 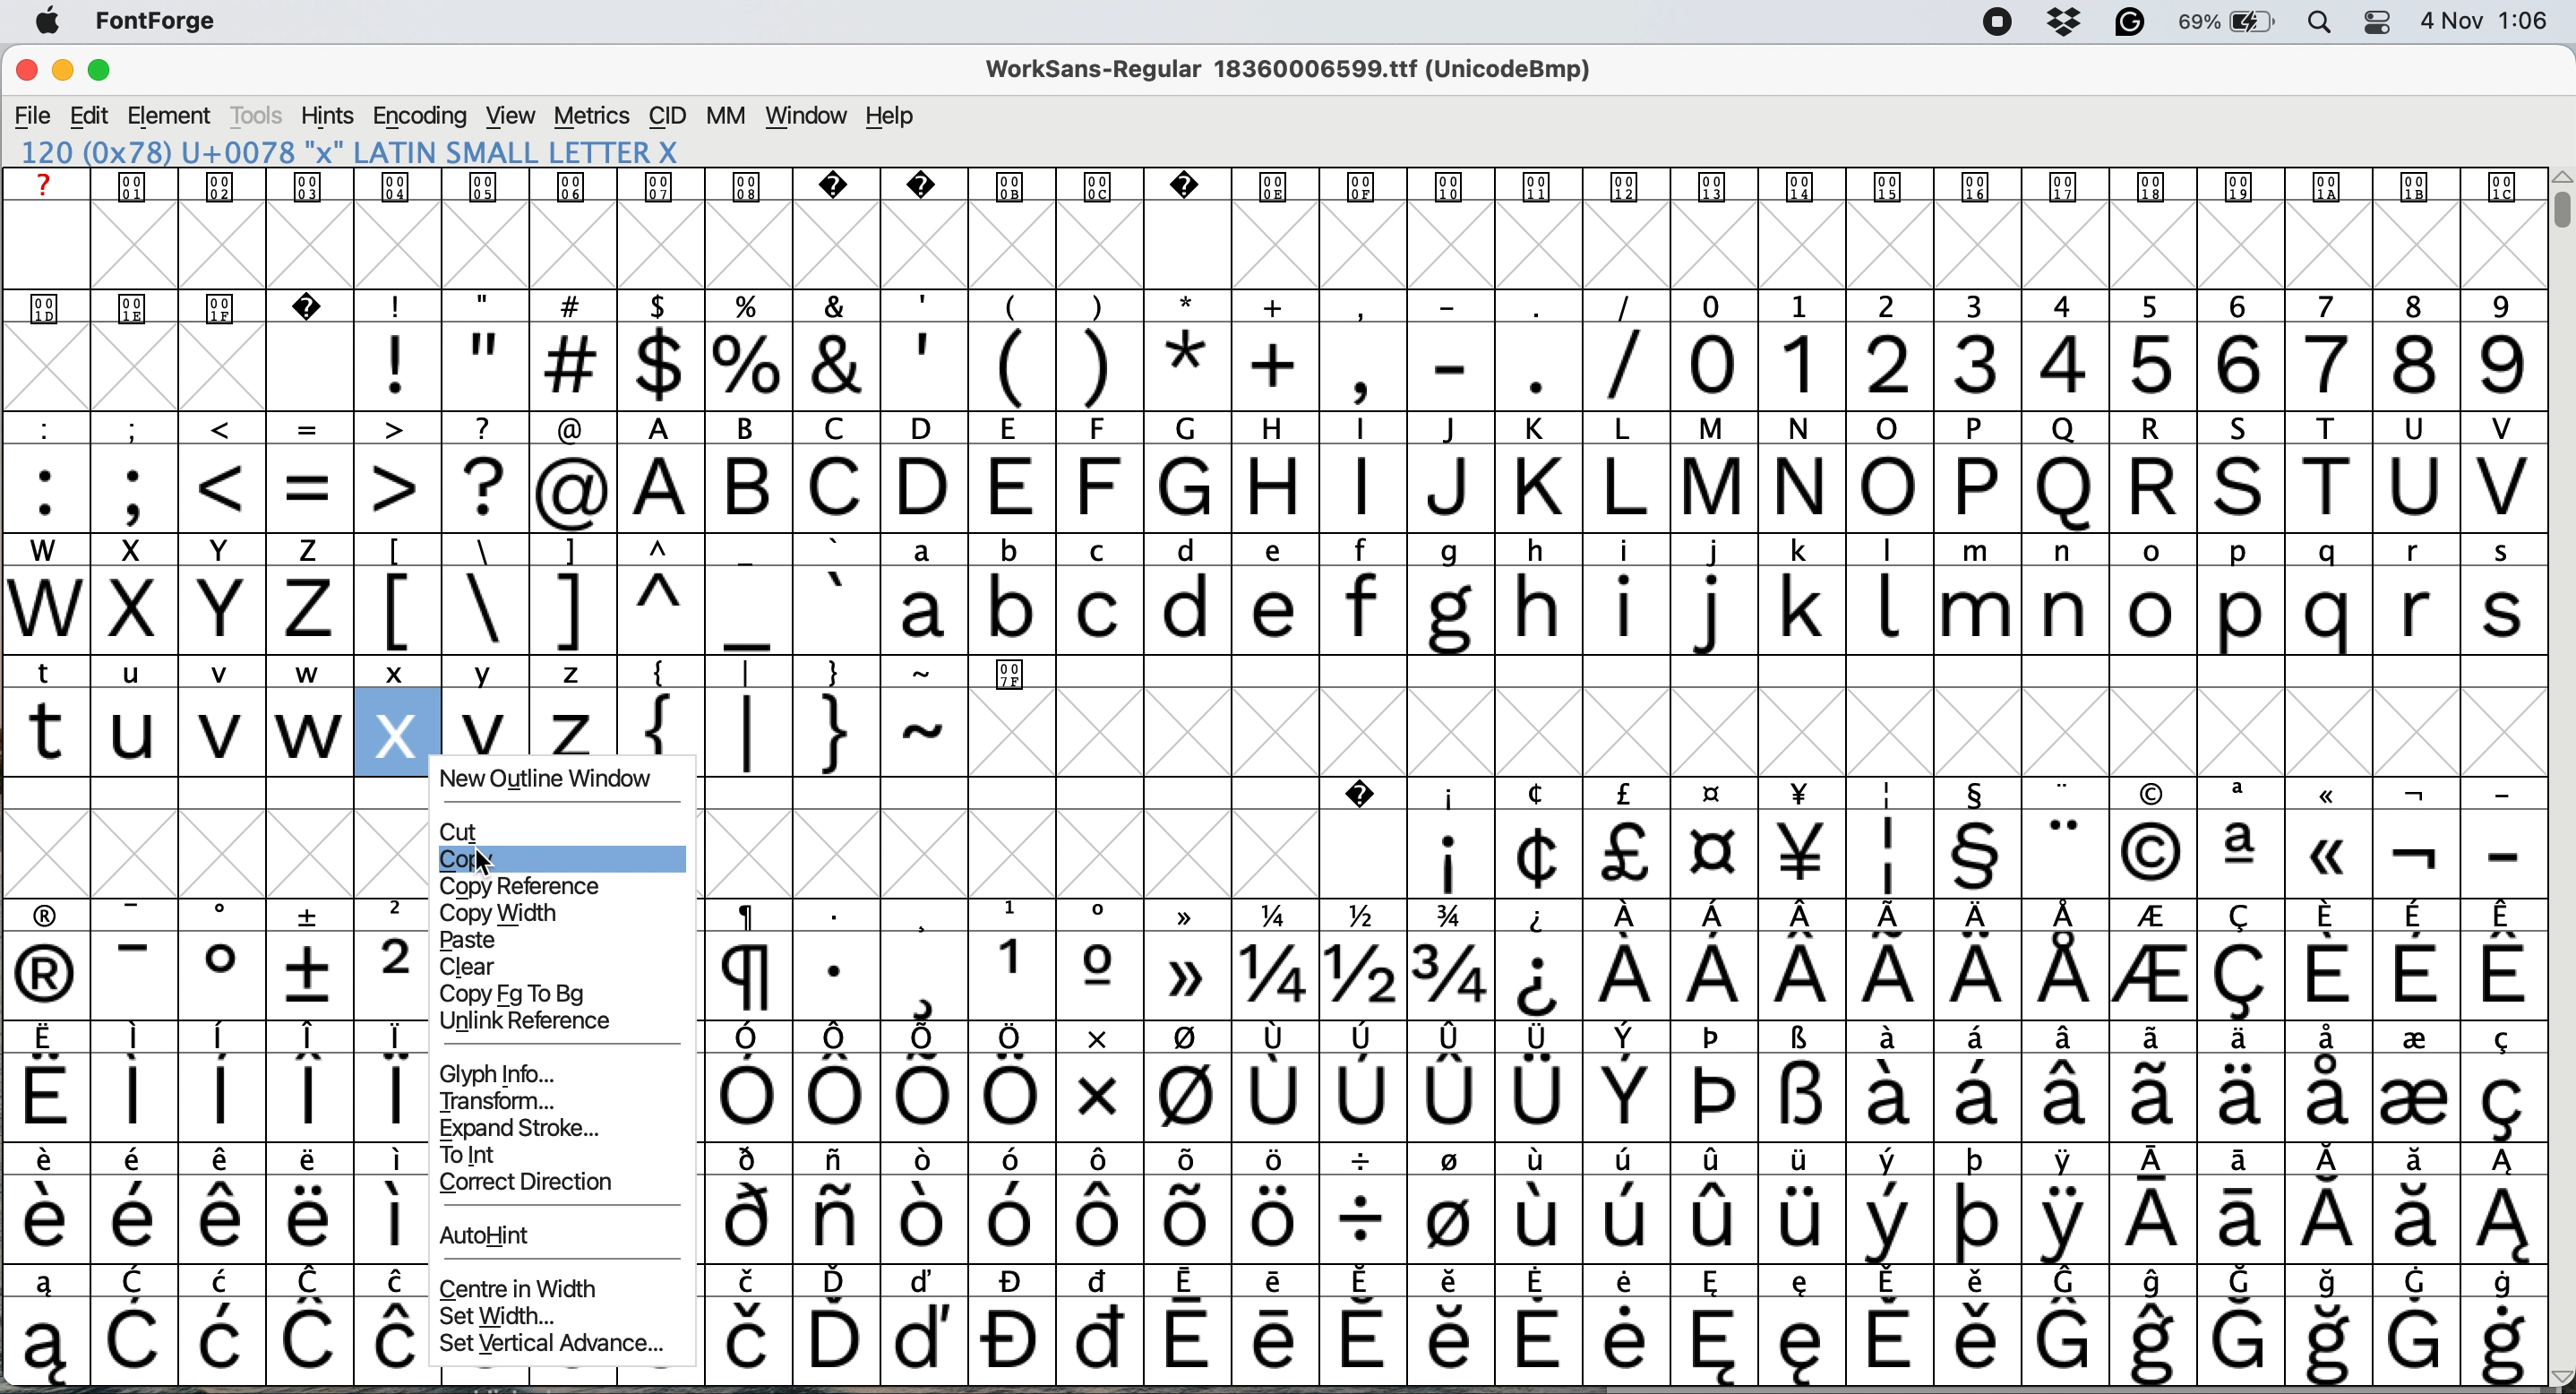 What do you see at coordinates (2557, 209) in the screenshot?
I see `vertical scroll bar` at bounding box center [2557, 209].